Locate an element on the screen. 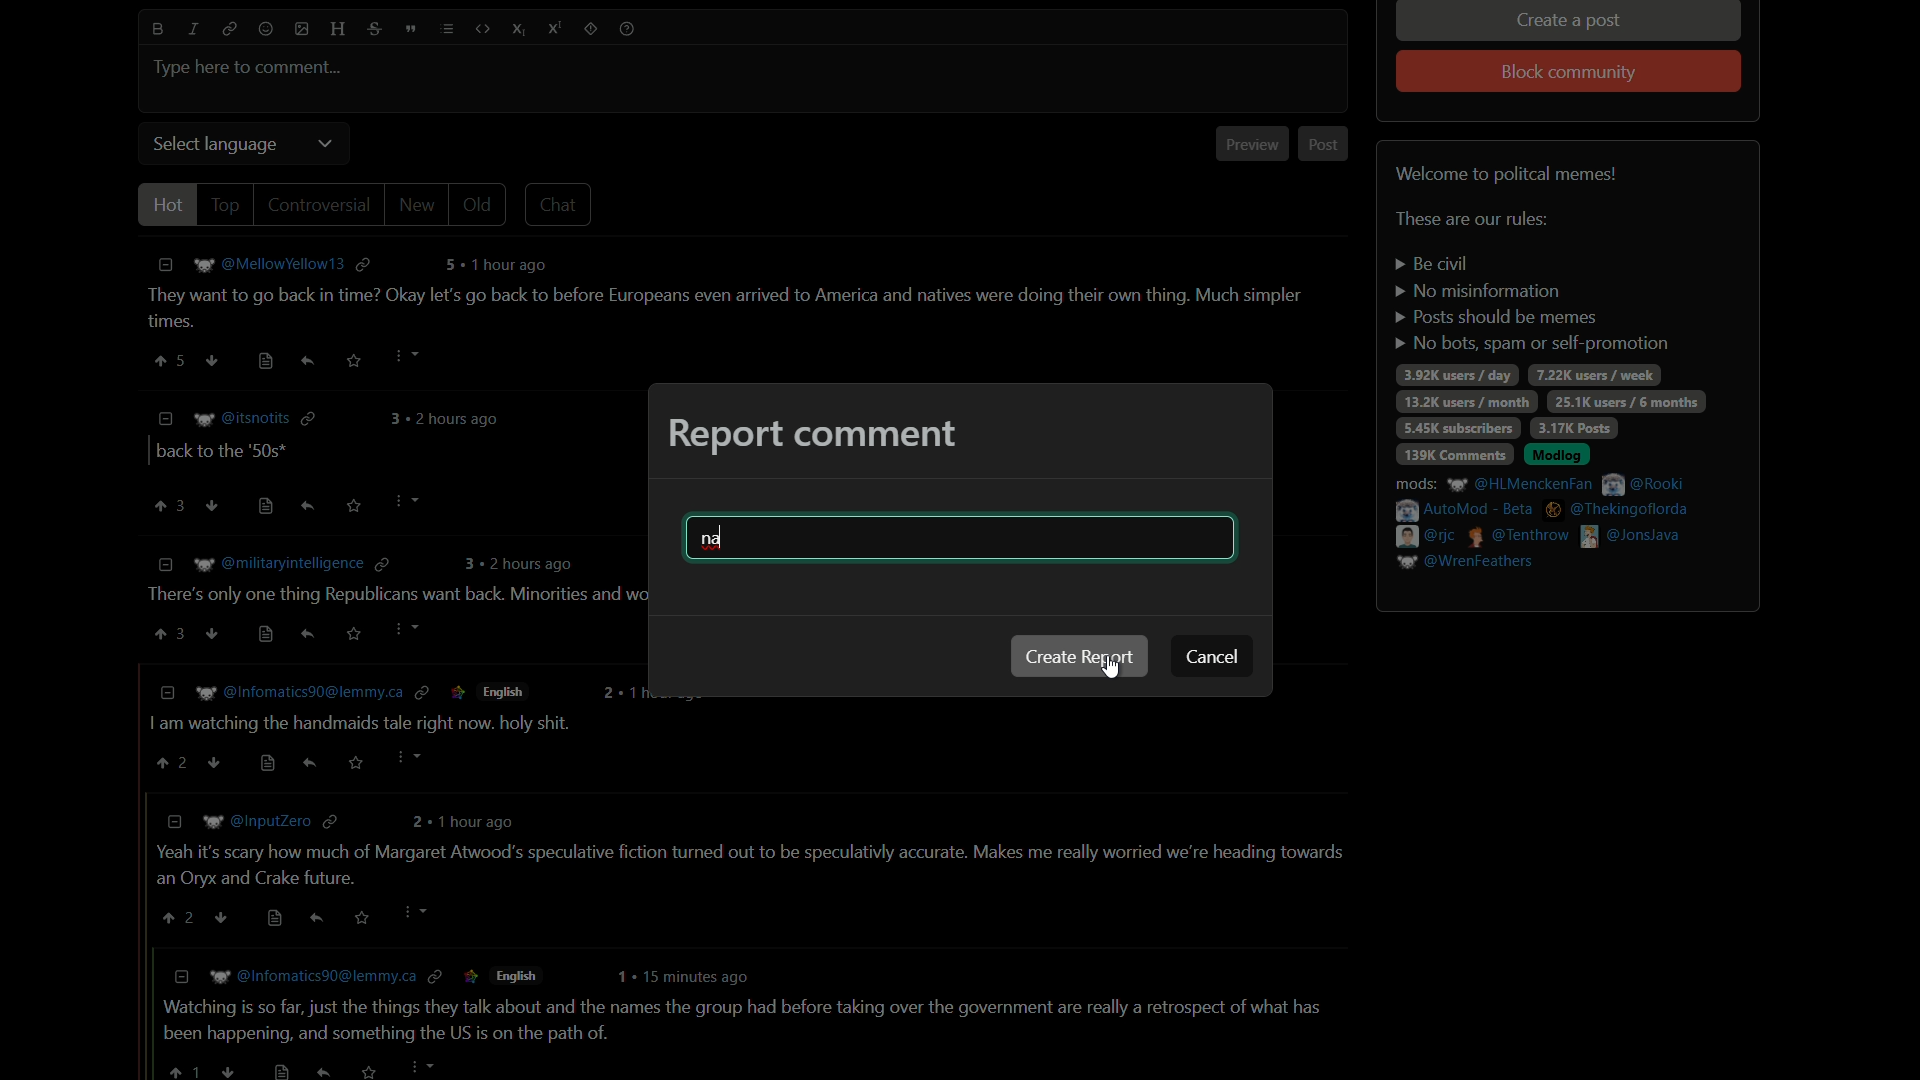 This screenshot has height=1080, width=1920. mods is located at coordinates (1546, 522).